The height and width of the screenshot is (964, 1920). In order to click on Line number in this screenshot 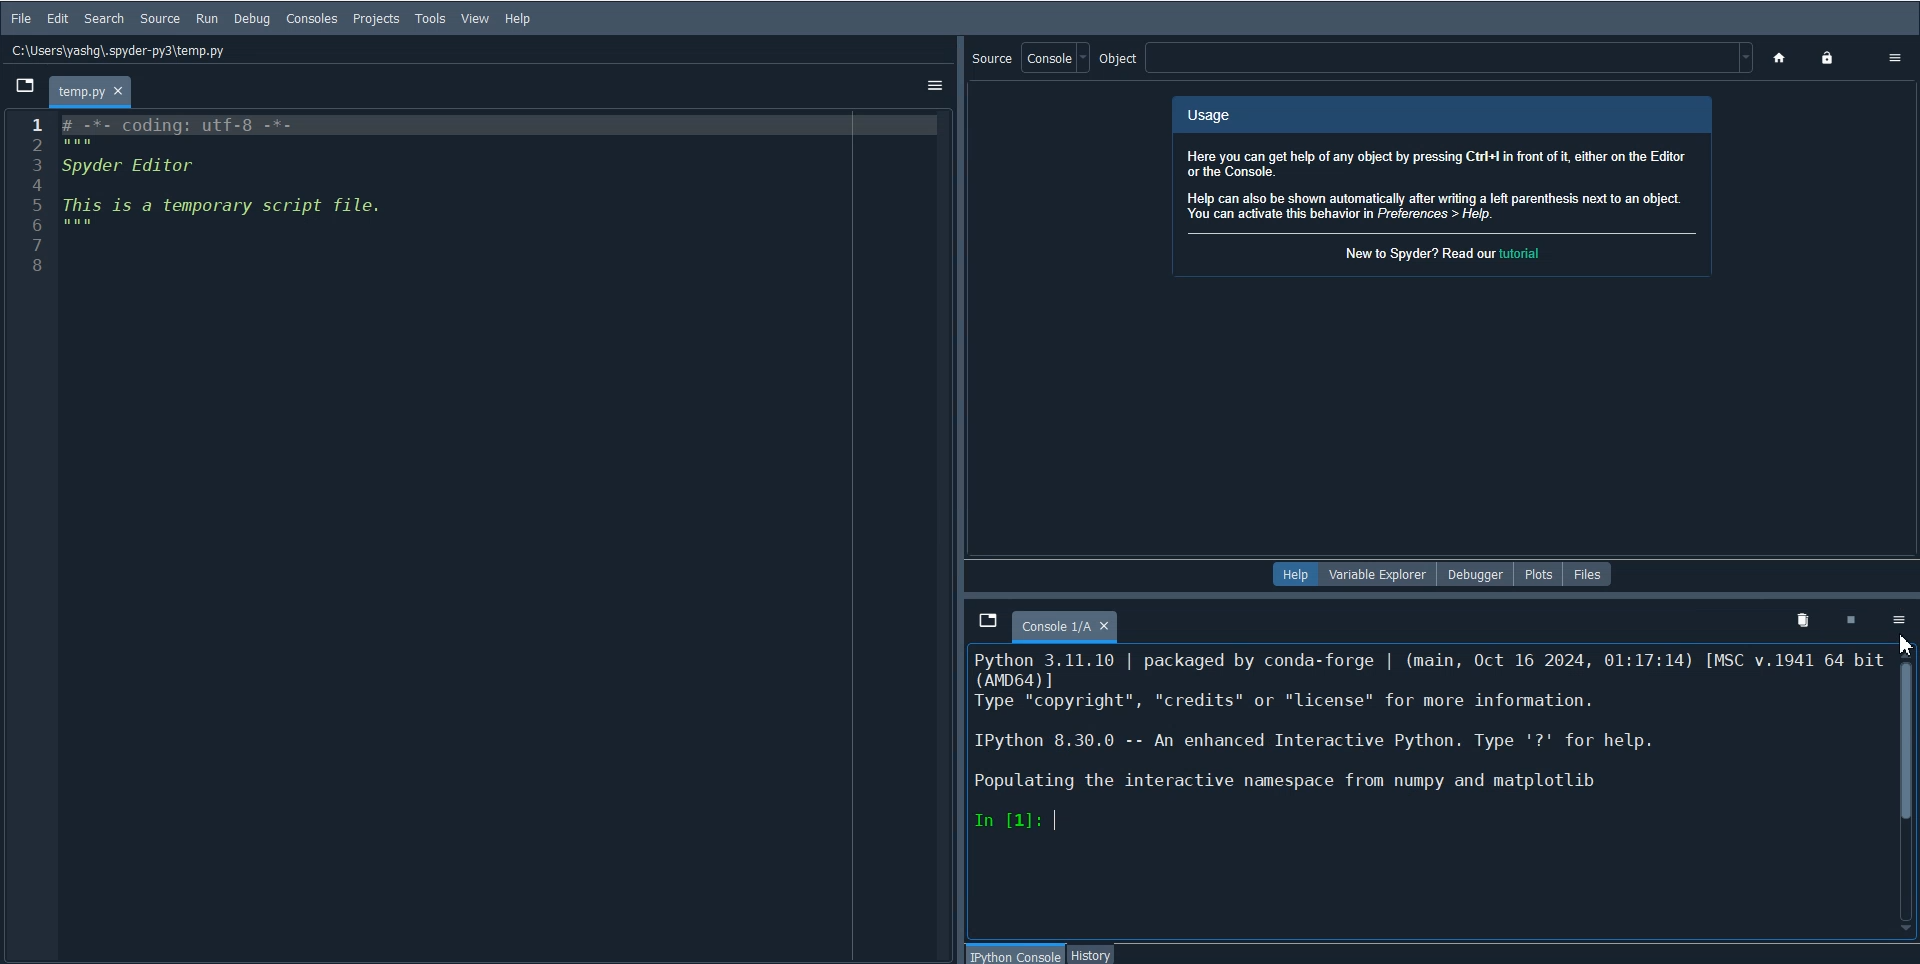, I will do `click(33, 197)`.